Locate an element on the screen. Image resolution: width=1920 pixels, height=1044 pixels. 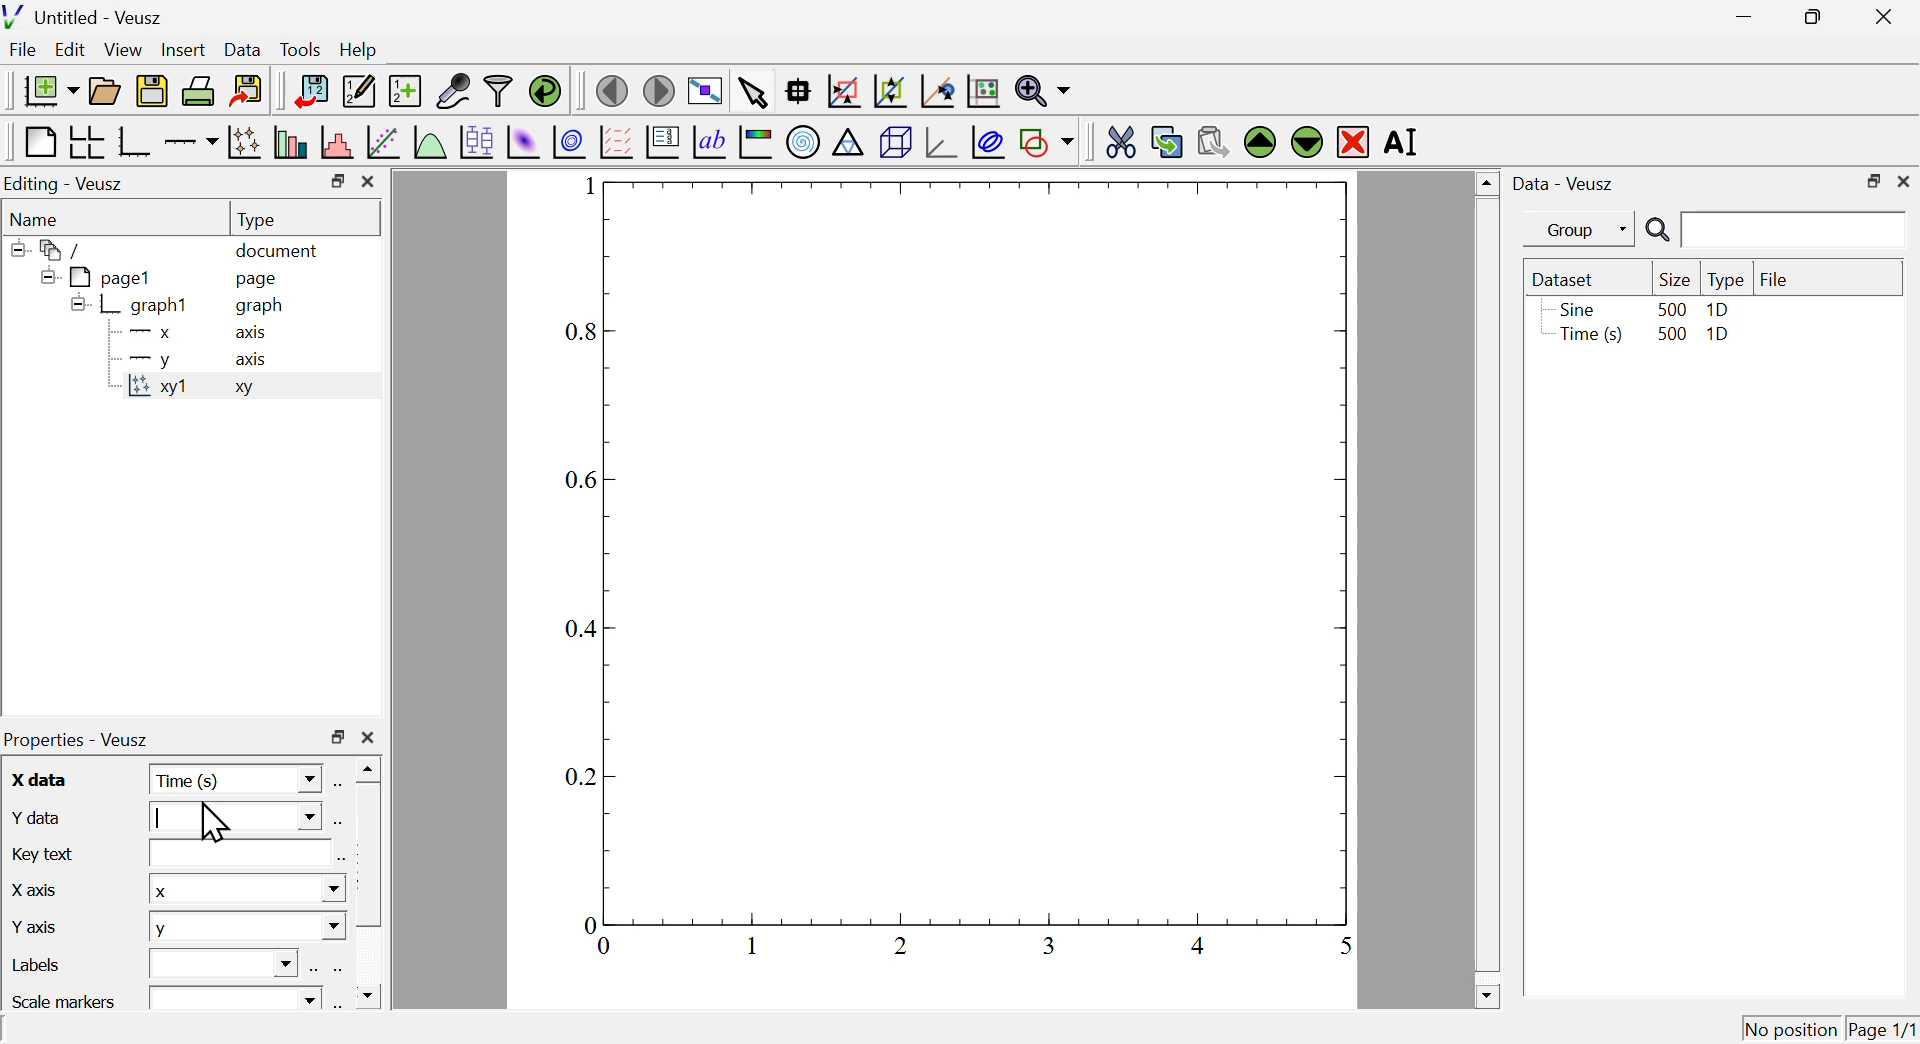
500 is located at coordinates (1671, 308).